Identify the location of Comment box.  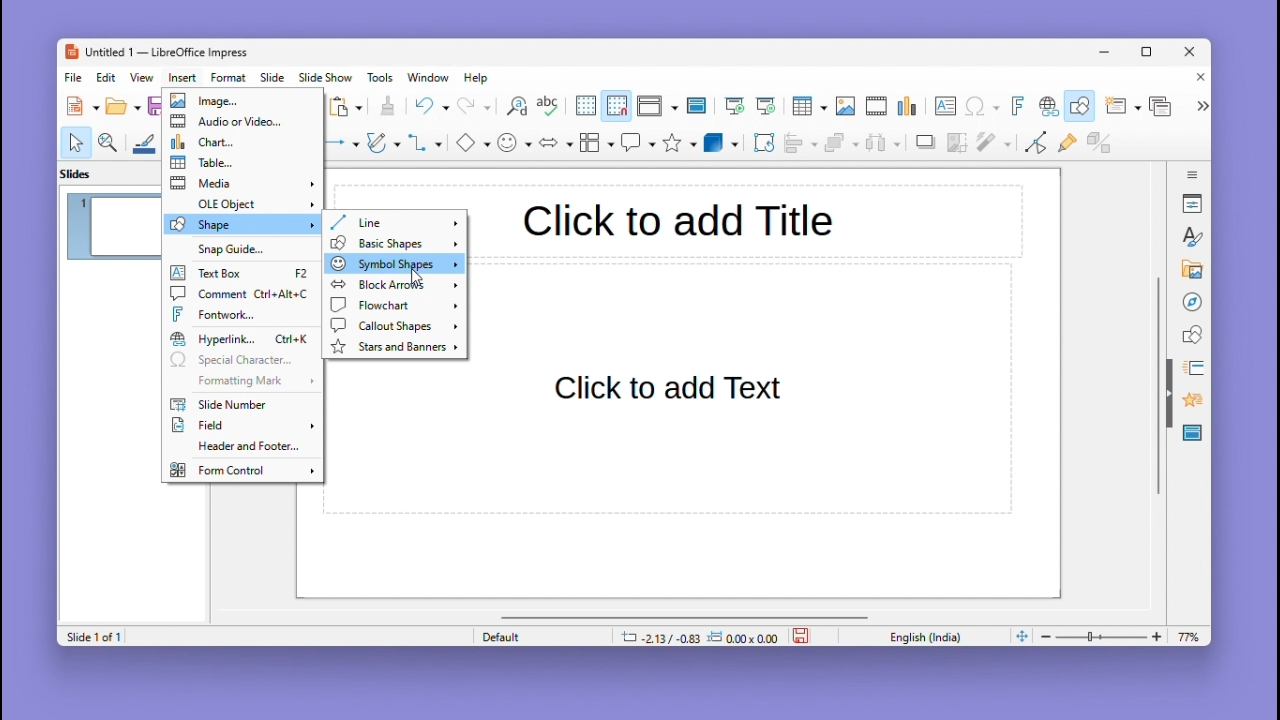
(638, 142).